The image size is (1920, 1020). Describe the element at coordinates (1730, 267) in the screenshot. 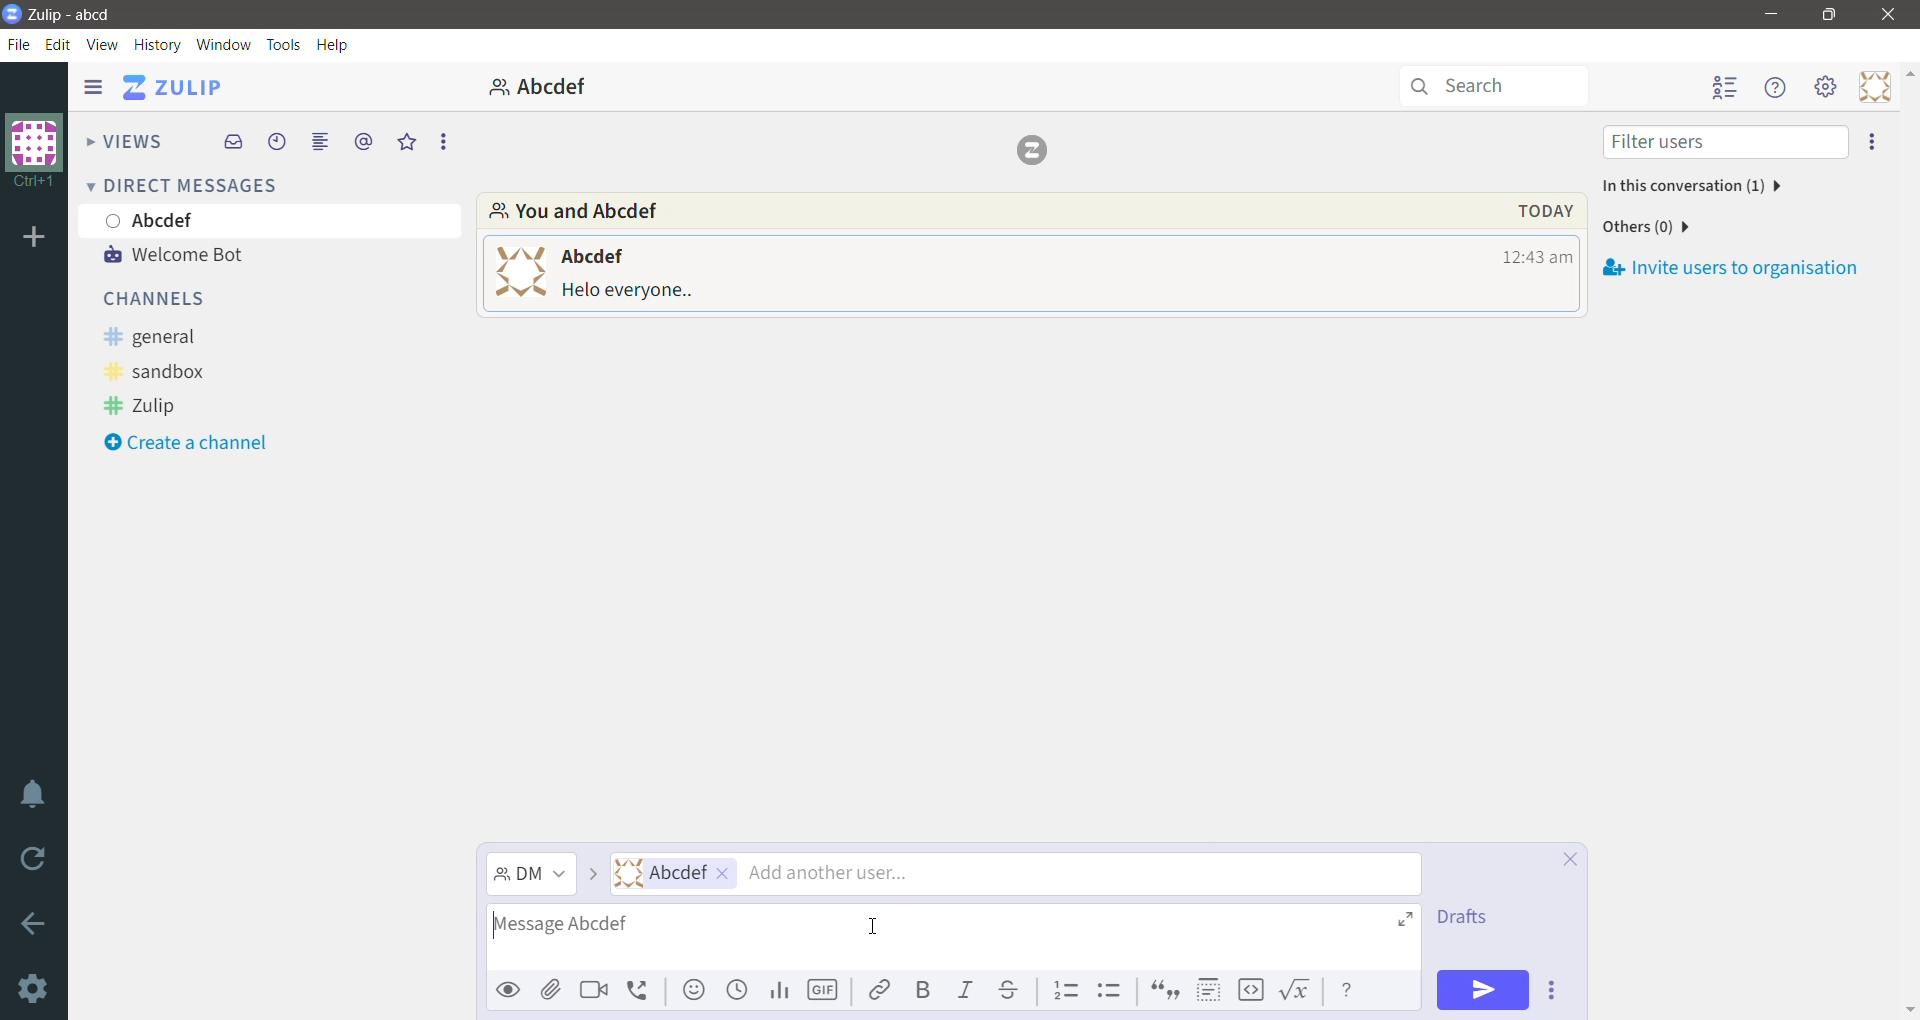

I see `Invite users to organization` at that location.